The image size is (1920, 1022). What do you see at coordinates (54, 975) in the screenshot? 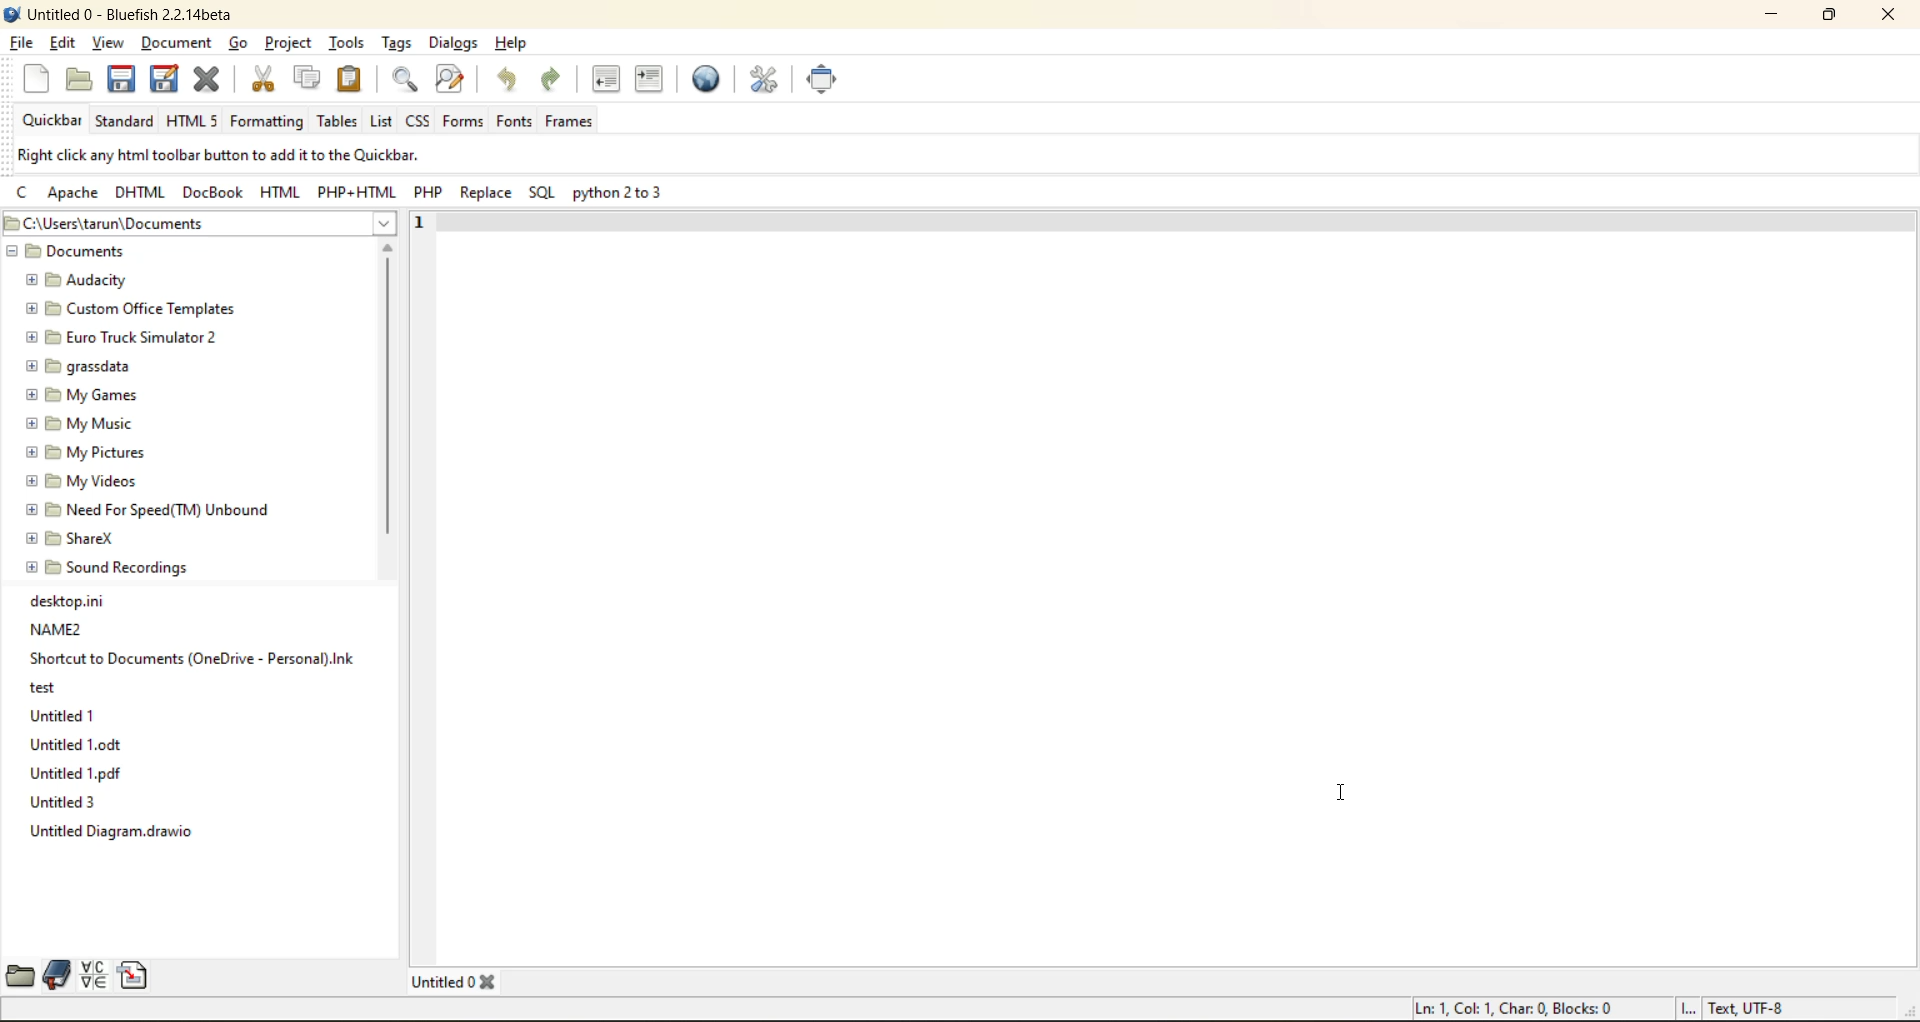
I see `bookmarks` at bounding box center [54, 975].